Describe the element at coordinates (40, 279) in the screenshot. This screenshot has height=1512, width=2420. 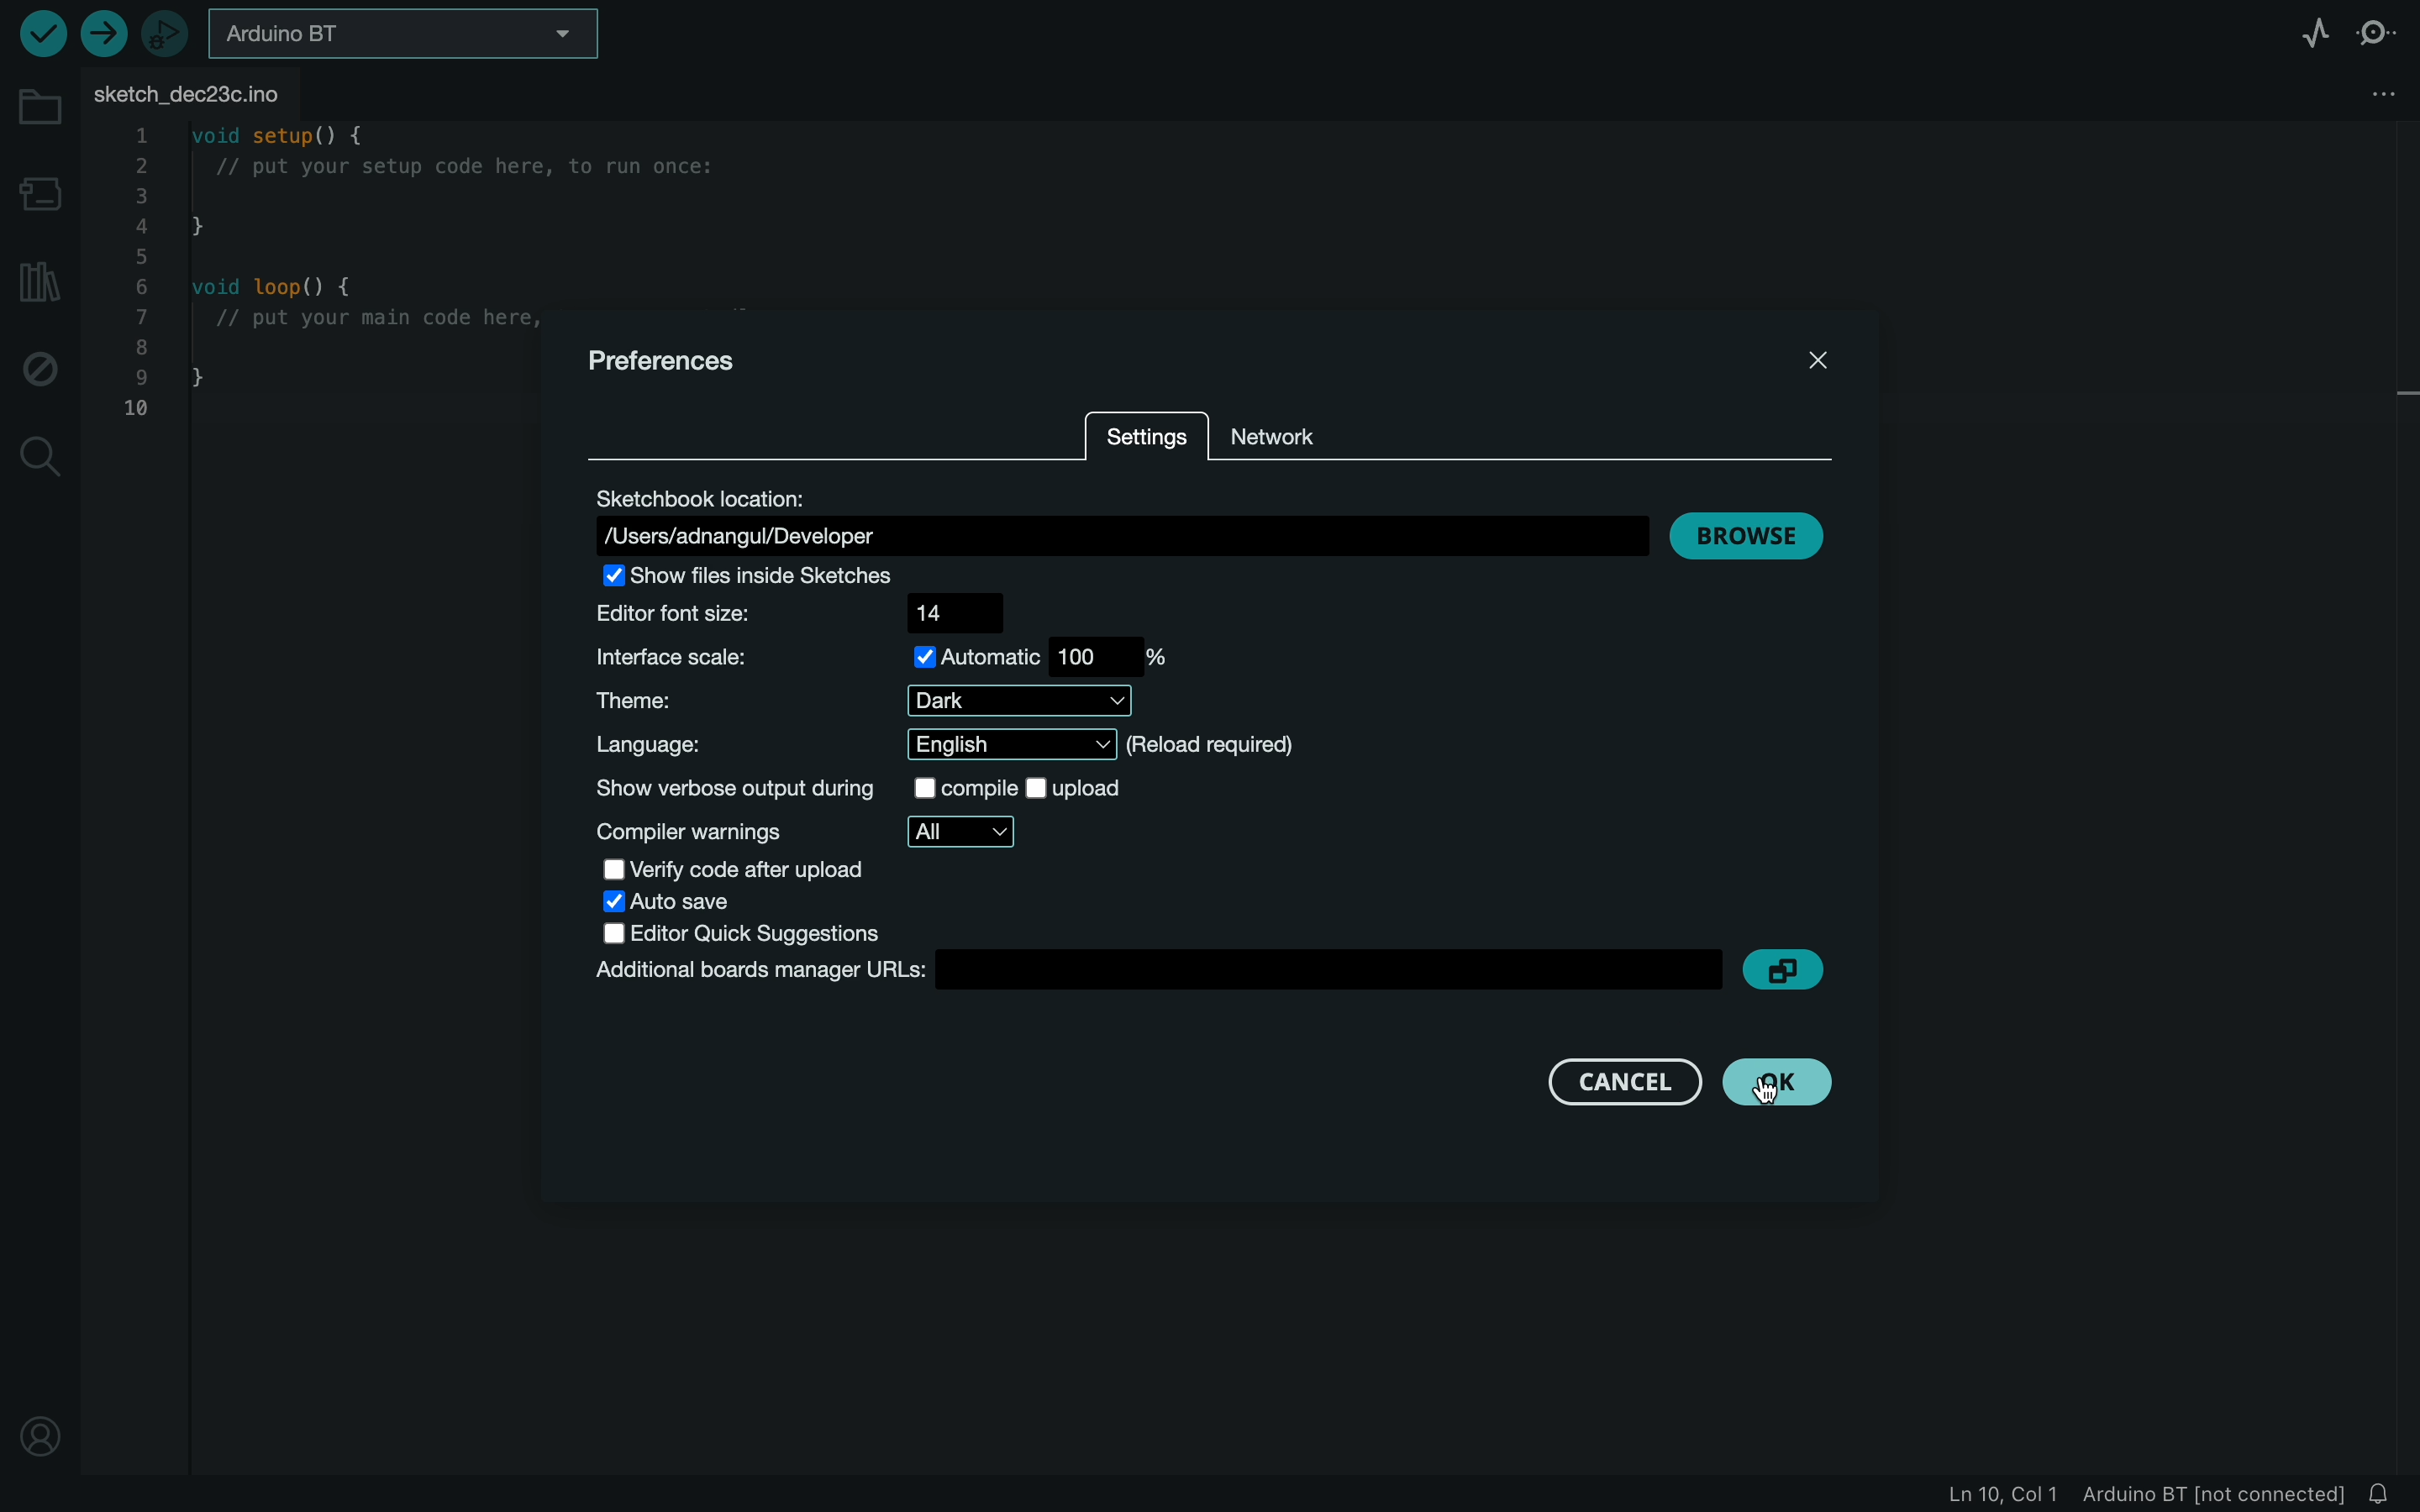
I see `library manager` at that location.